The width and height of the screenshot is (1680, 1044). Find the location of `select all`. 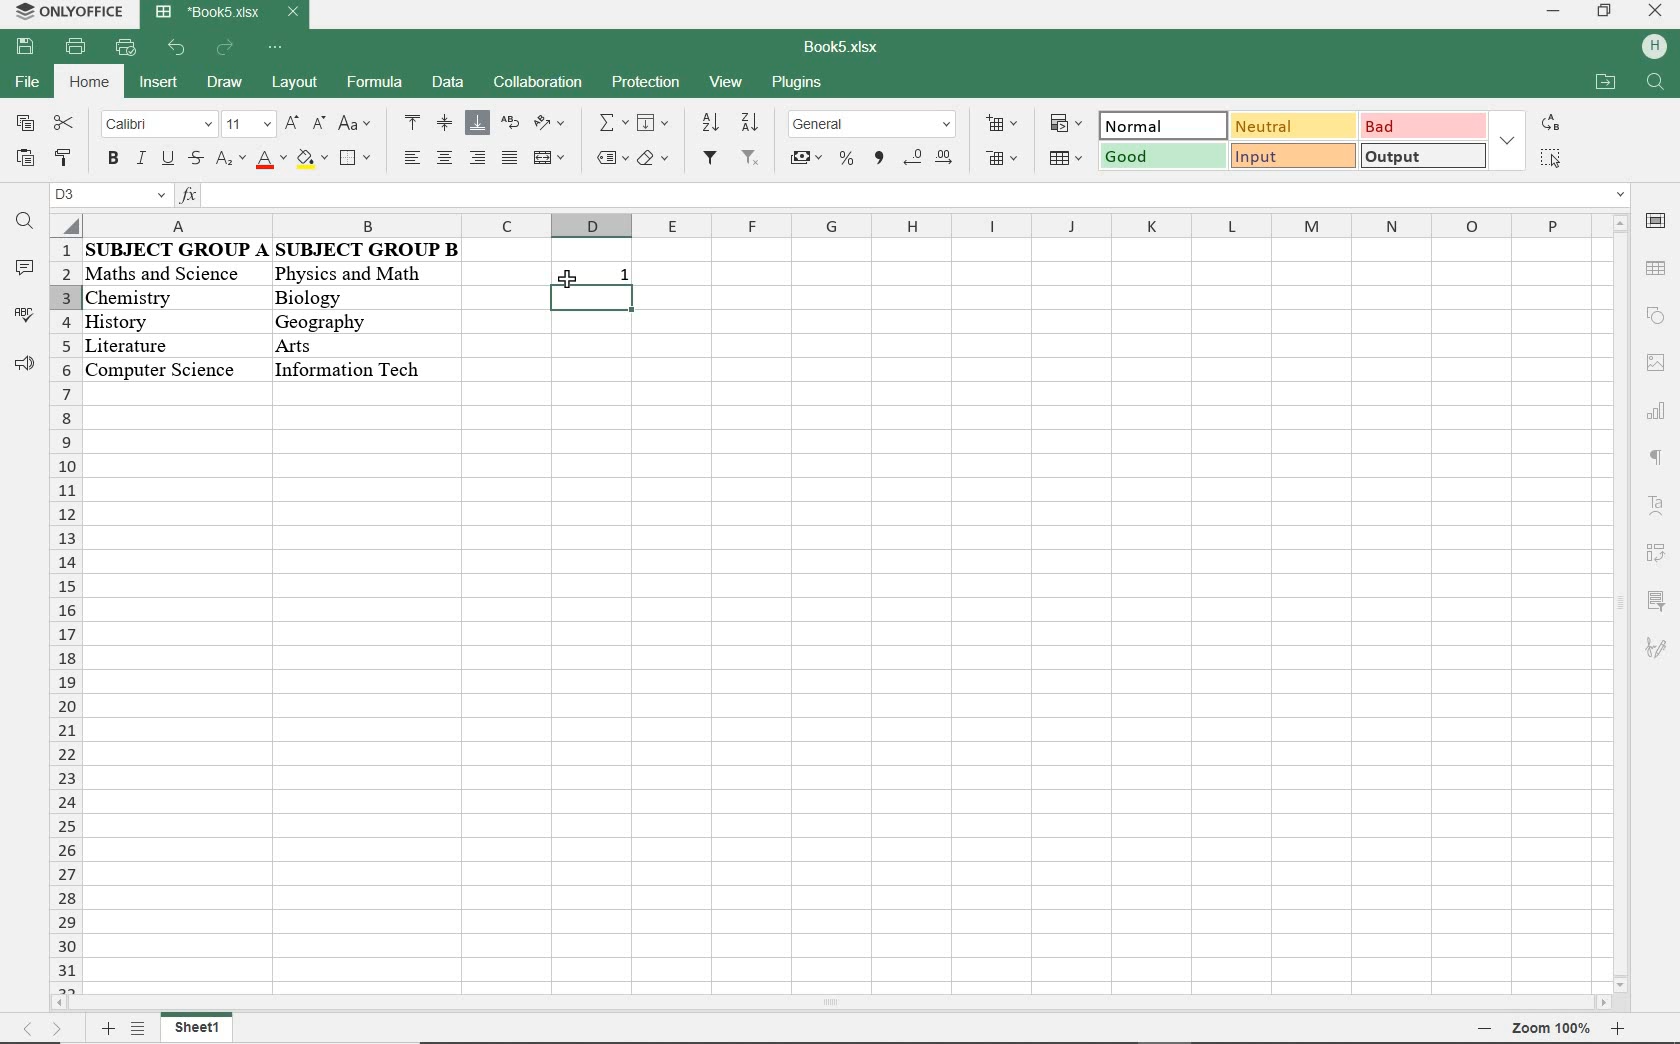

select all is located at coordinates (1551, 157).